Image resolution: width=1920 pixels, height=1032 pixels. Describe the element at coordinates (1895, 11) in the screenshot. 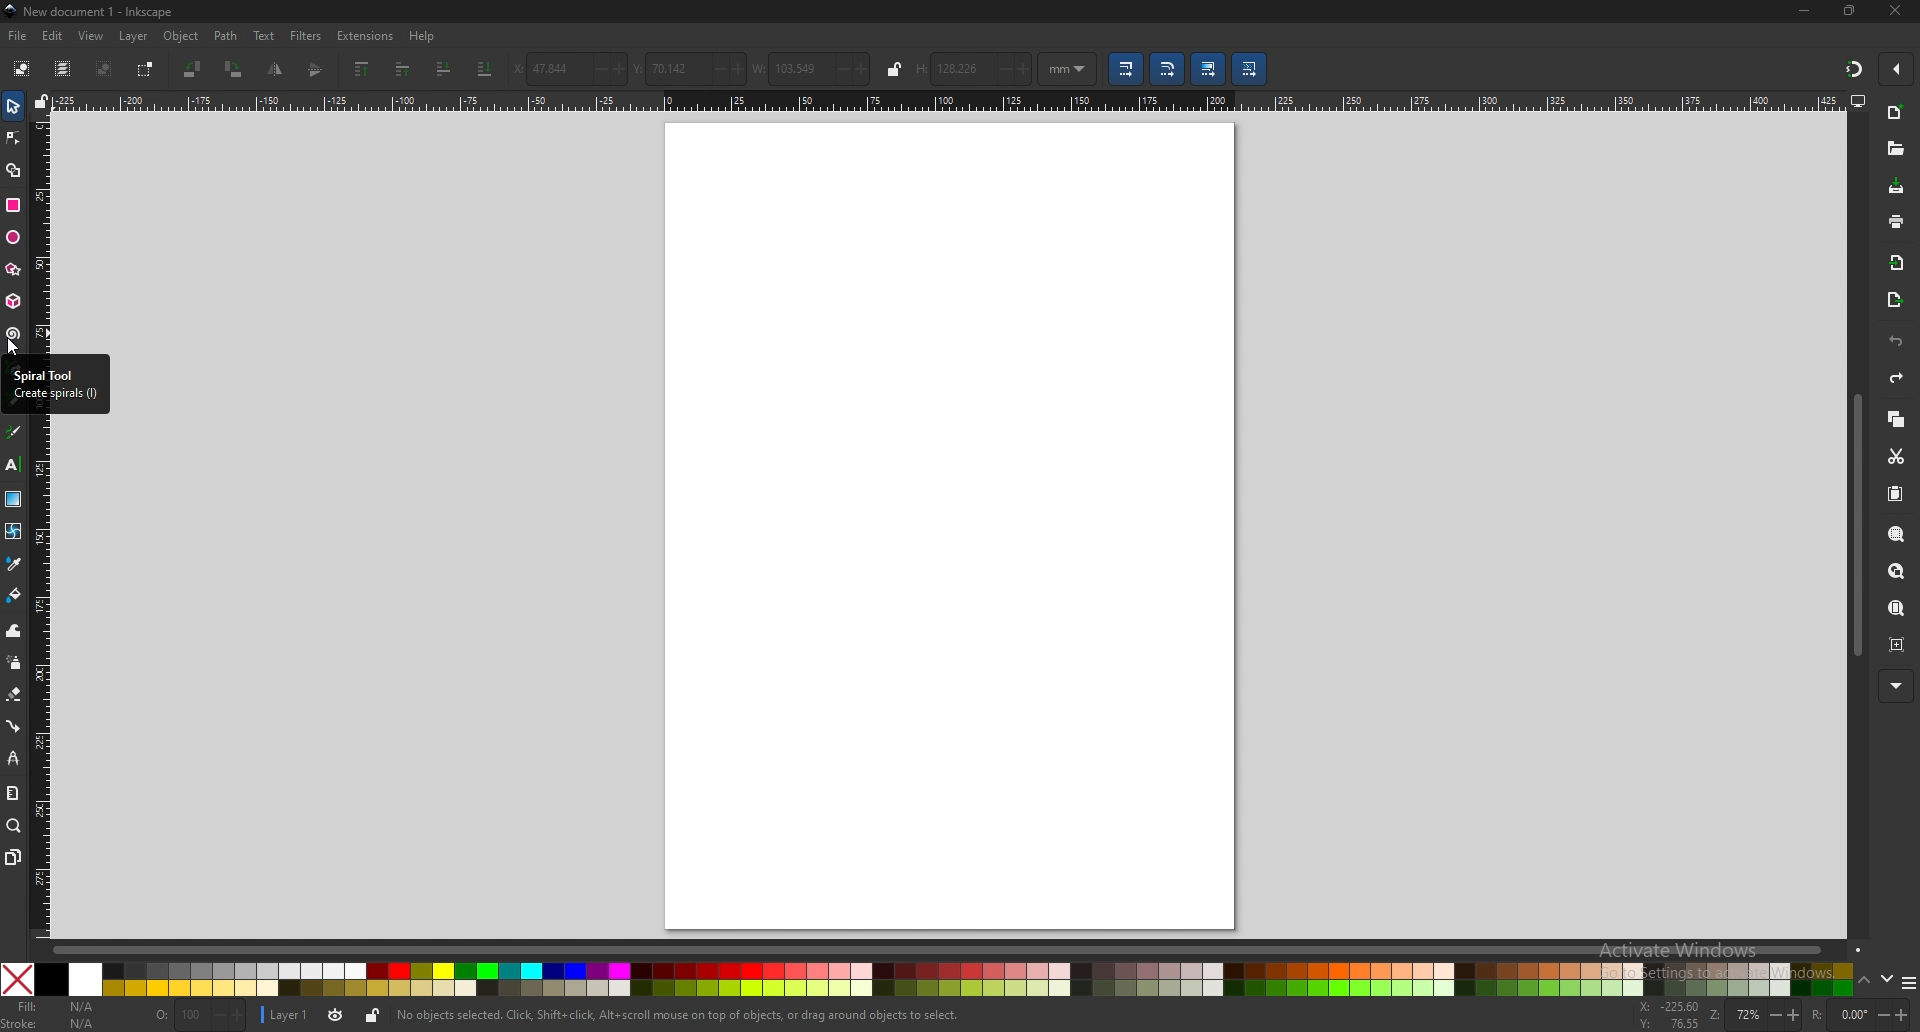

I see `close` at that location.